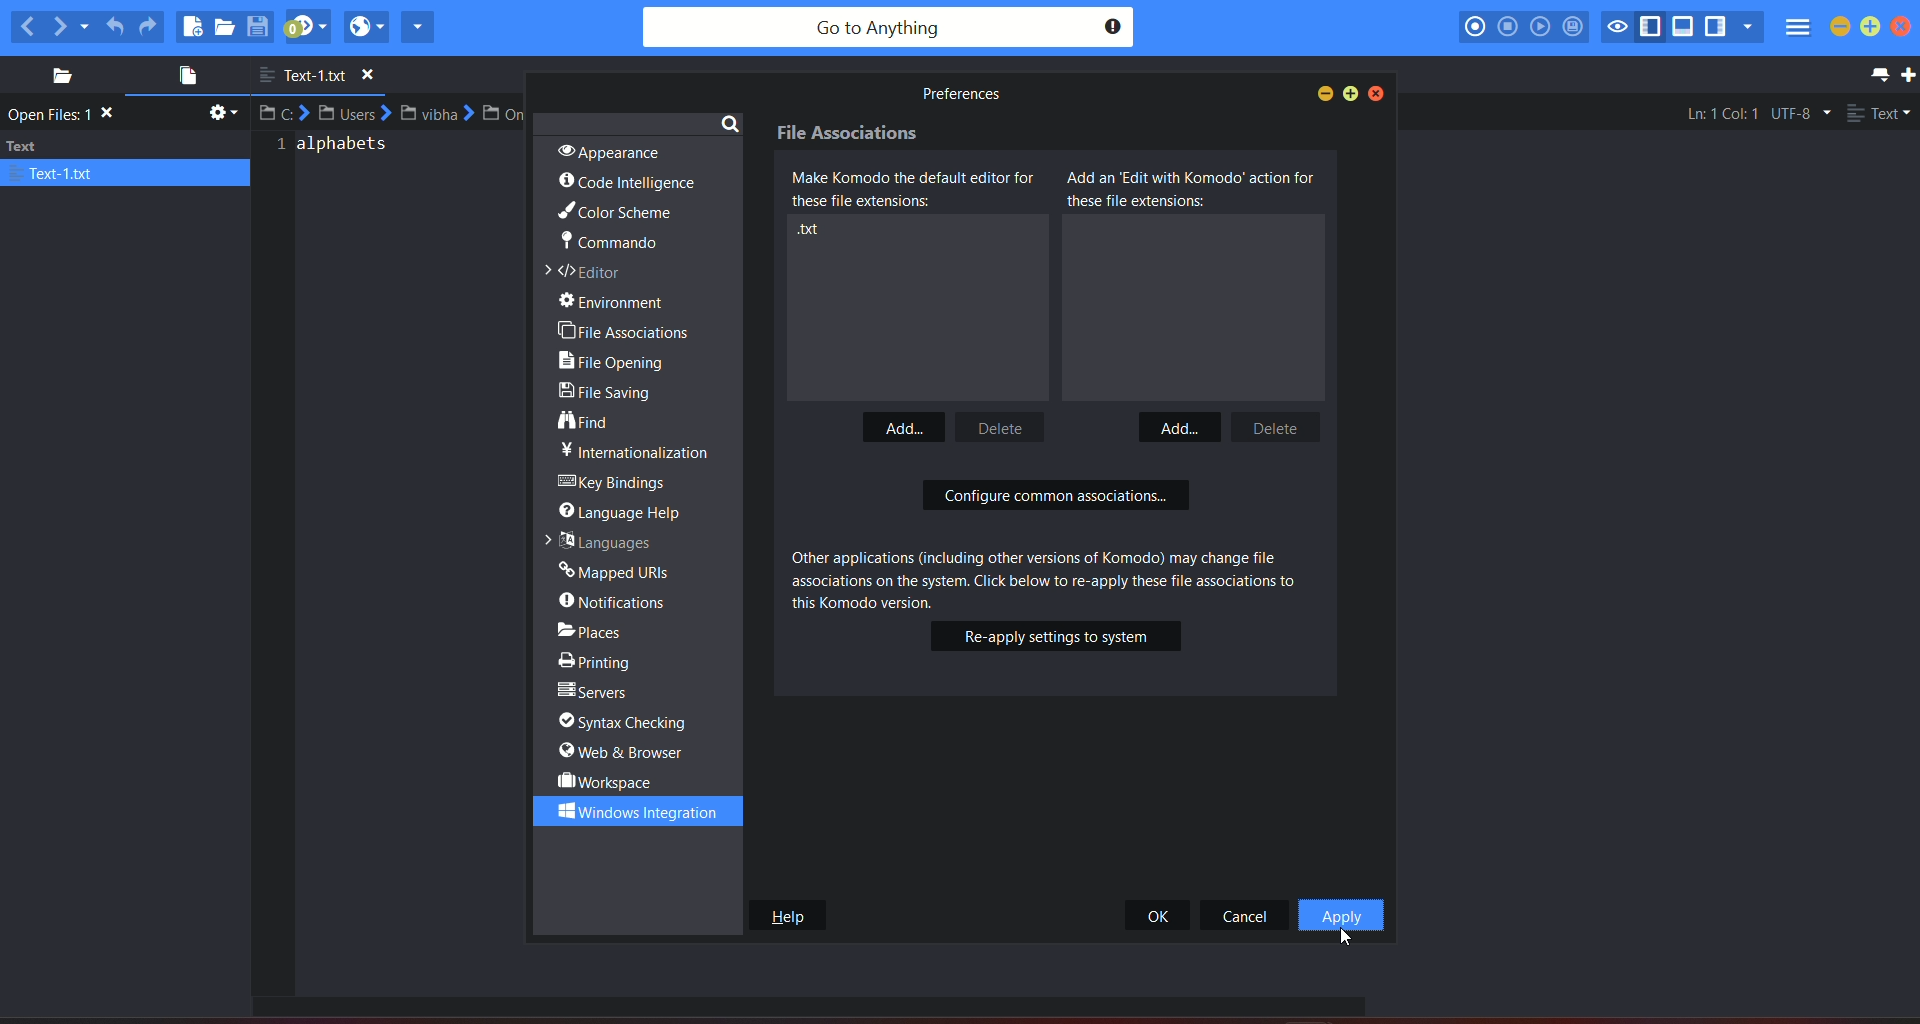  Describe the element at coordinates (608, 781) in the screenshot. I see `workspace` at that location.